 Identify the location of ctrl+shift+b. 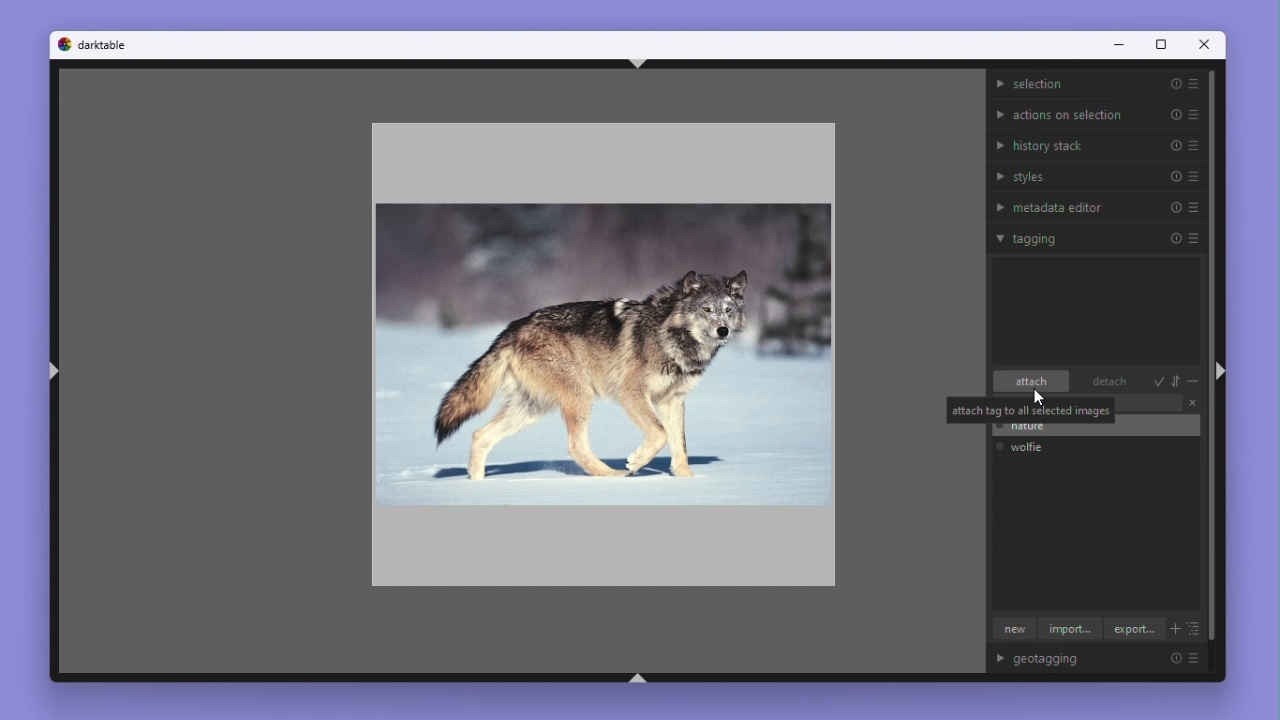
(638, 678).